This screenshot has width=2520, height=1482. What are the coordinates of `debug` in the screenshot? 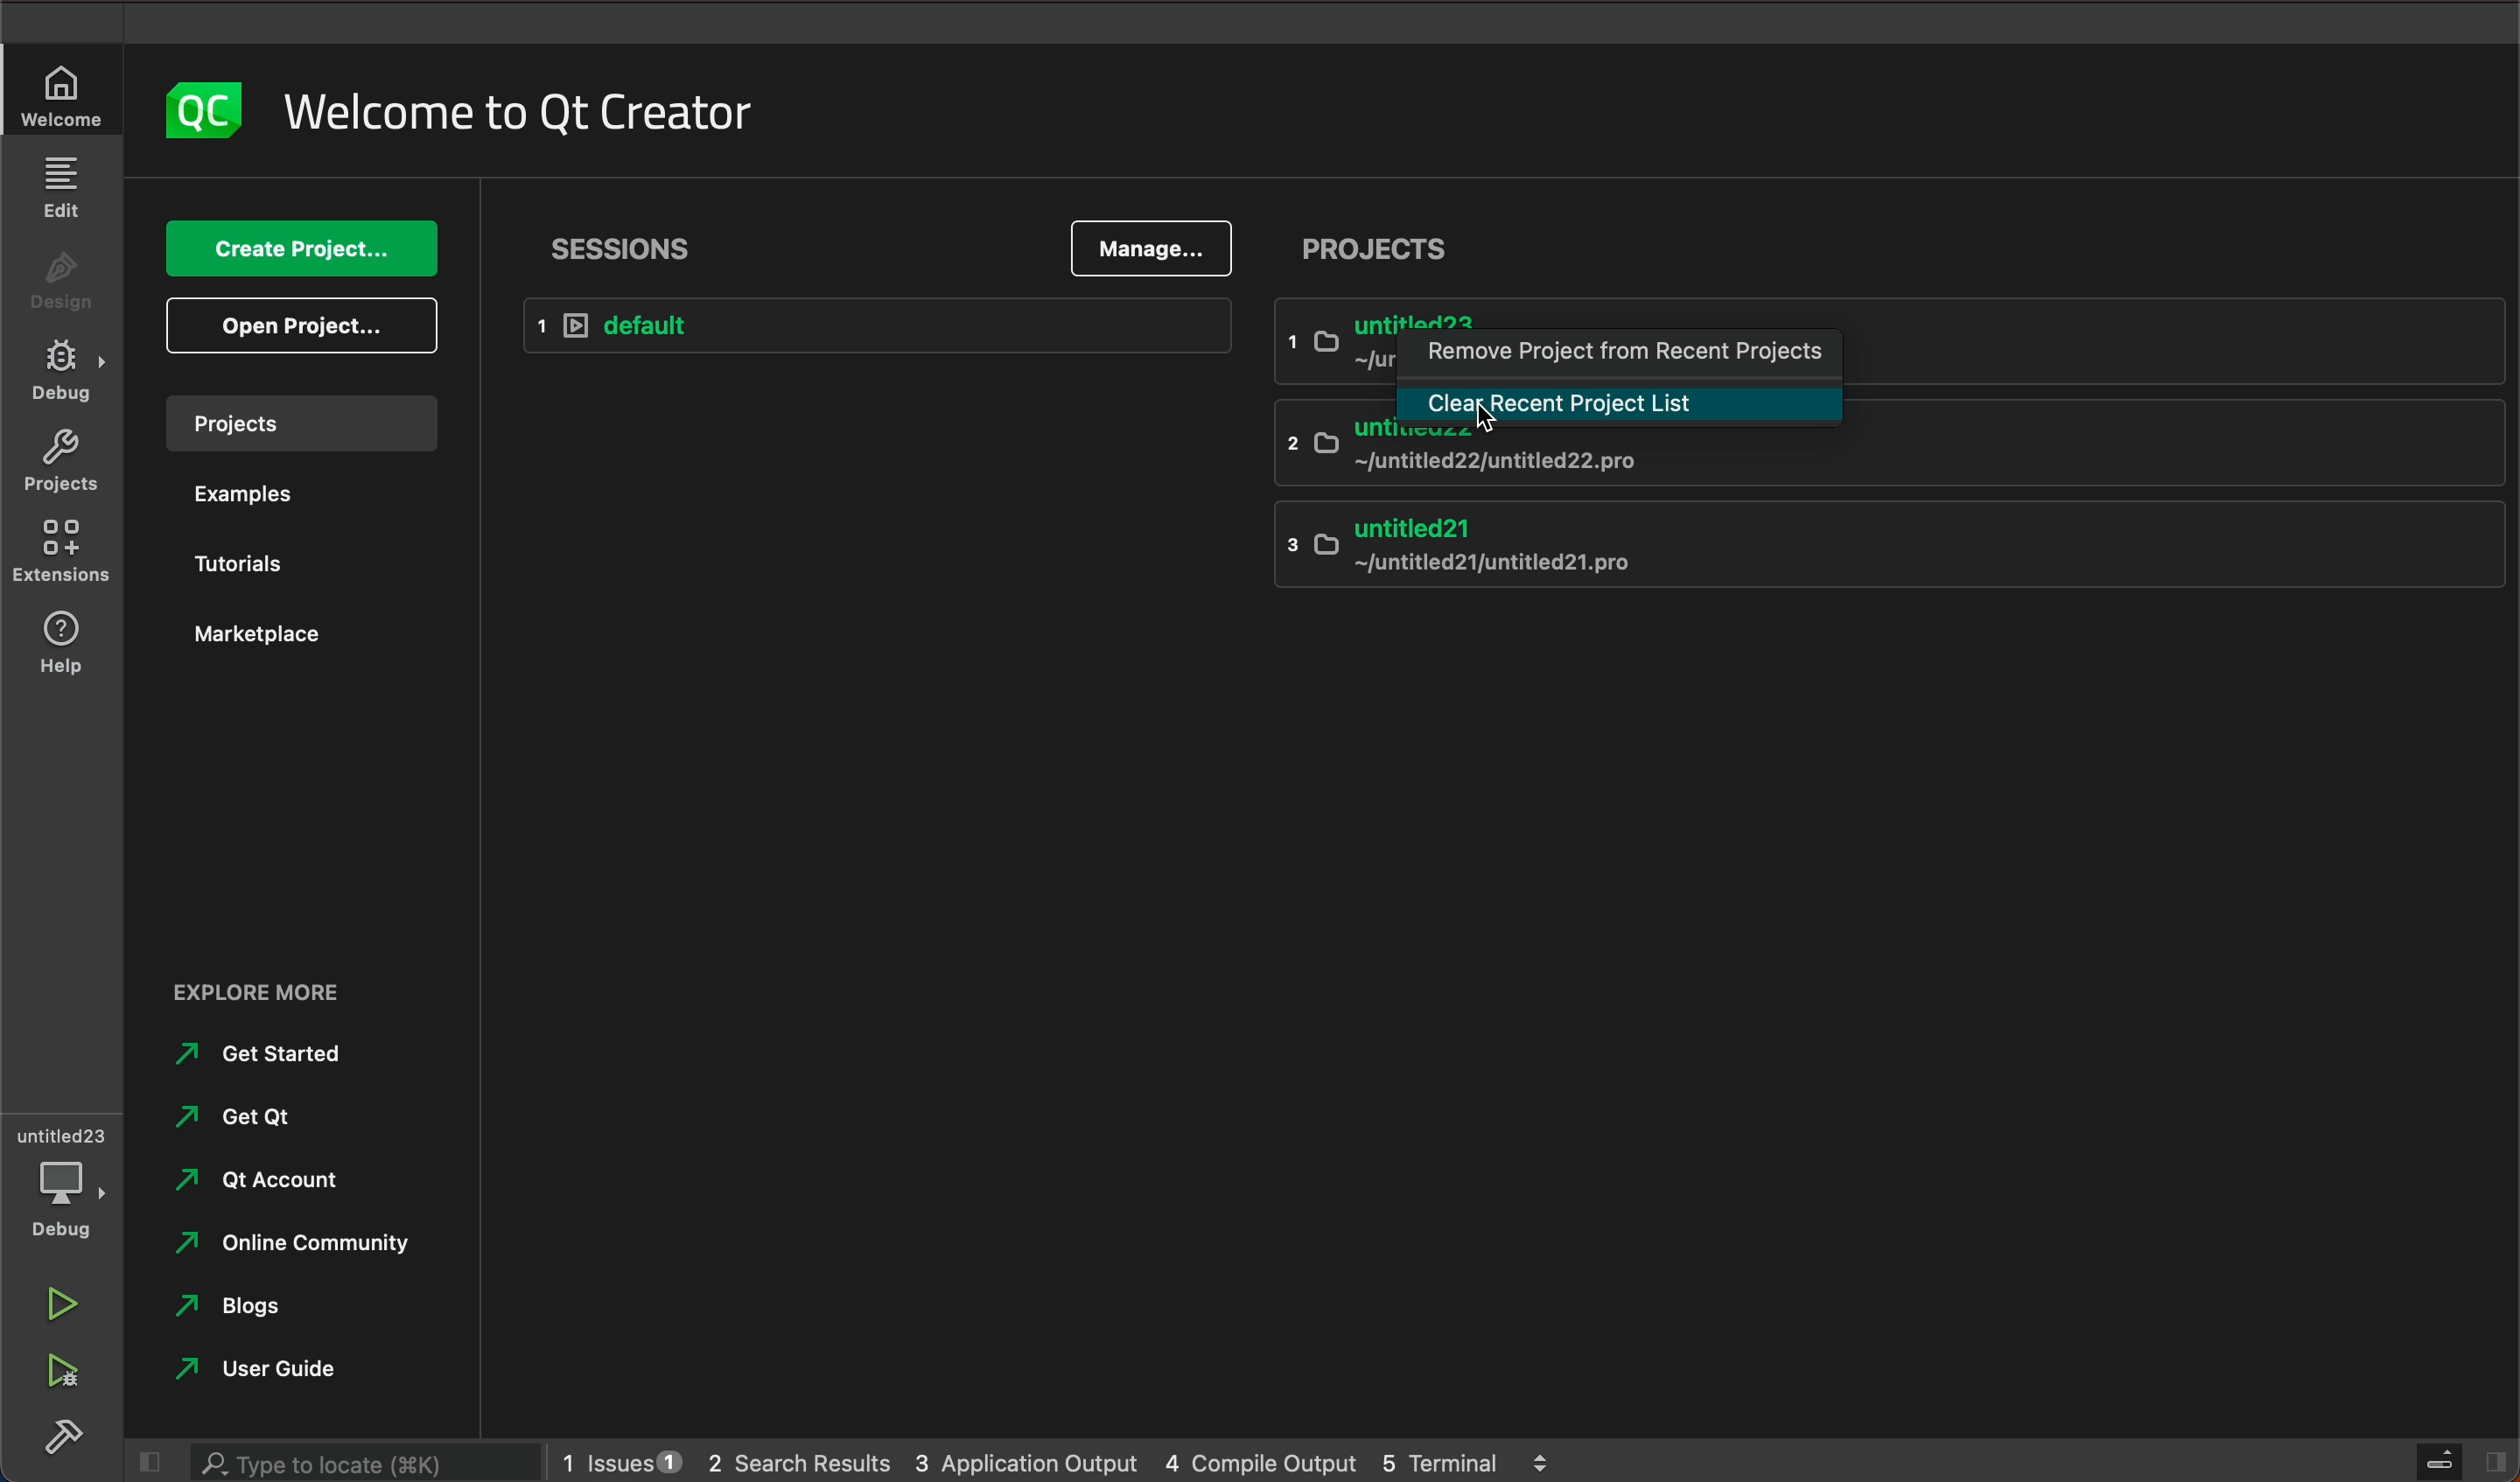 It's located at (67, 1177).